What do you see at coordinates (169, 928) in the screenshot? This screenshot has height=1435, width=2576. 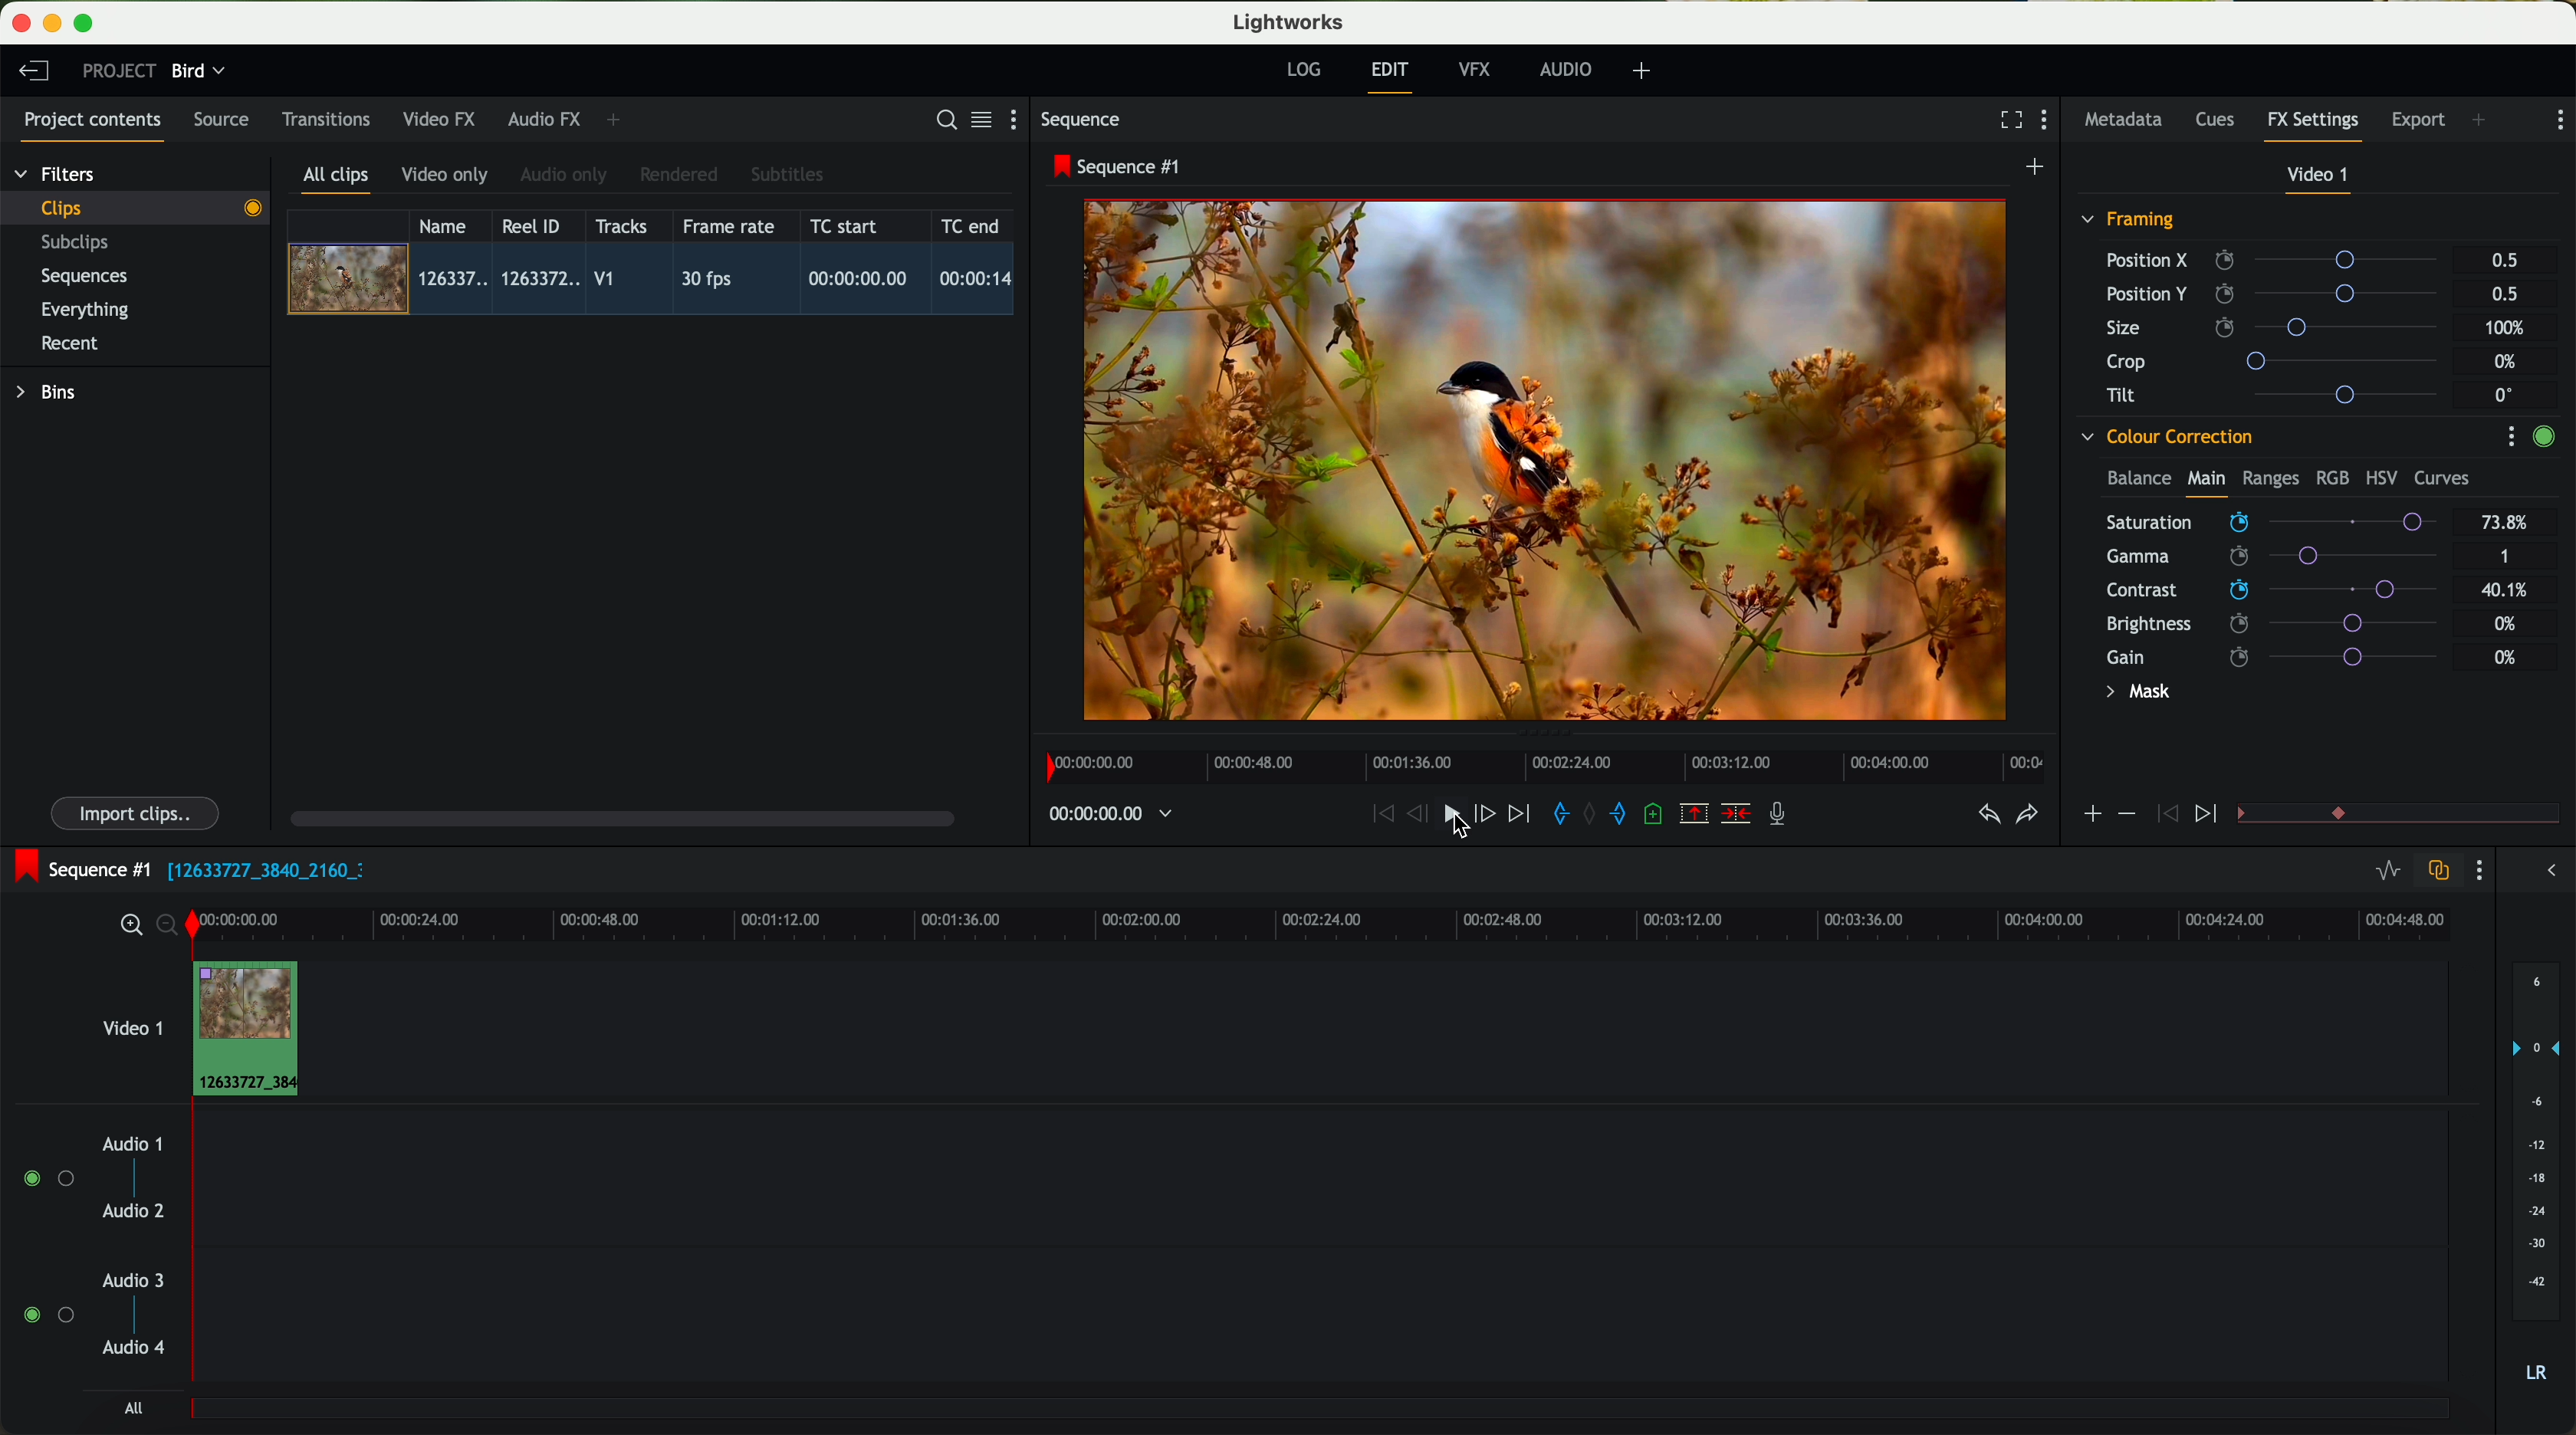 I see `zoom out` at bounding box center [169, 928].